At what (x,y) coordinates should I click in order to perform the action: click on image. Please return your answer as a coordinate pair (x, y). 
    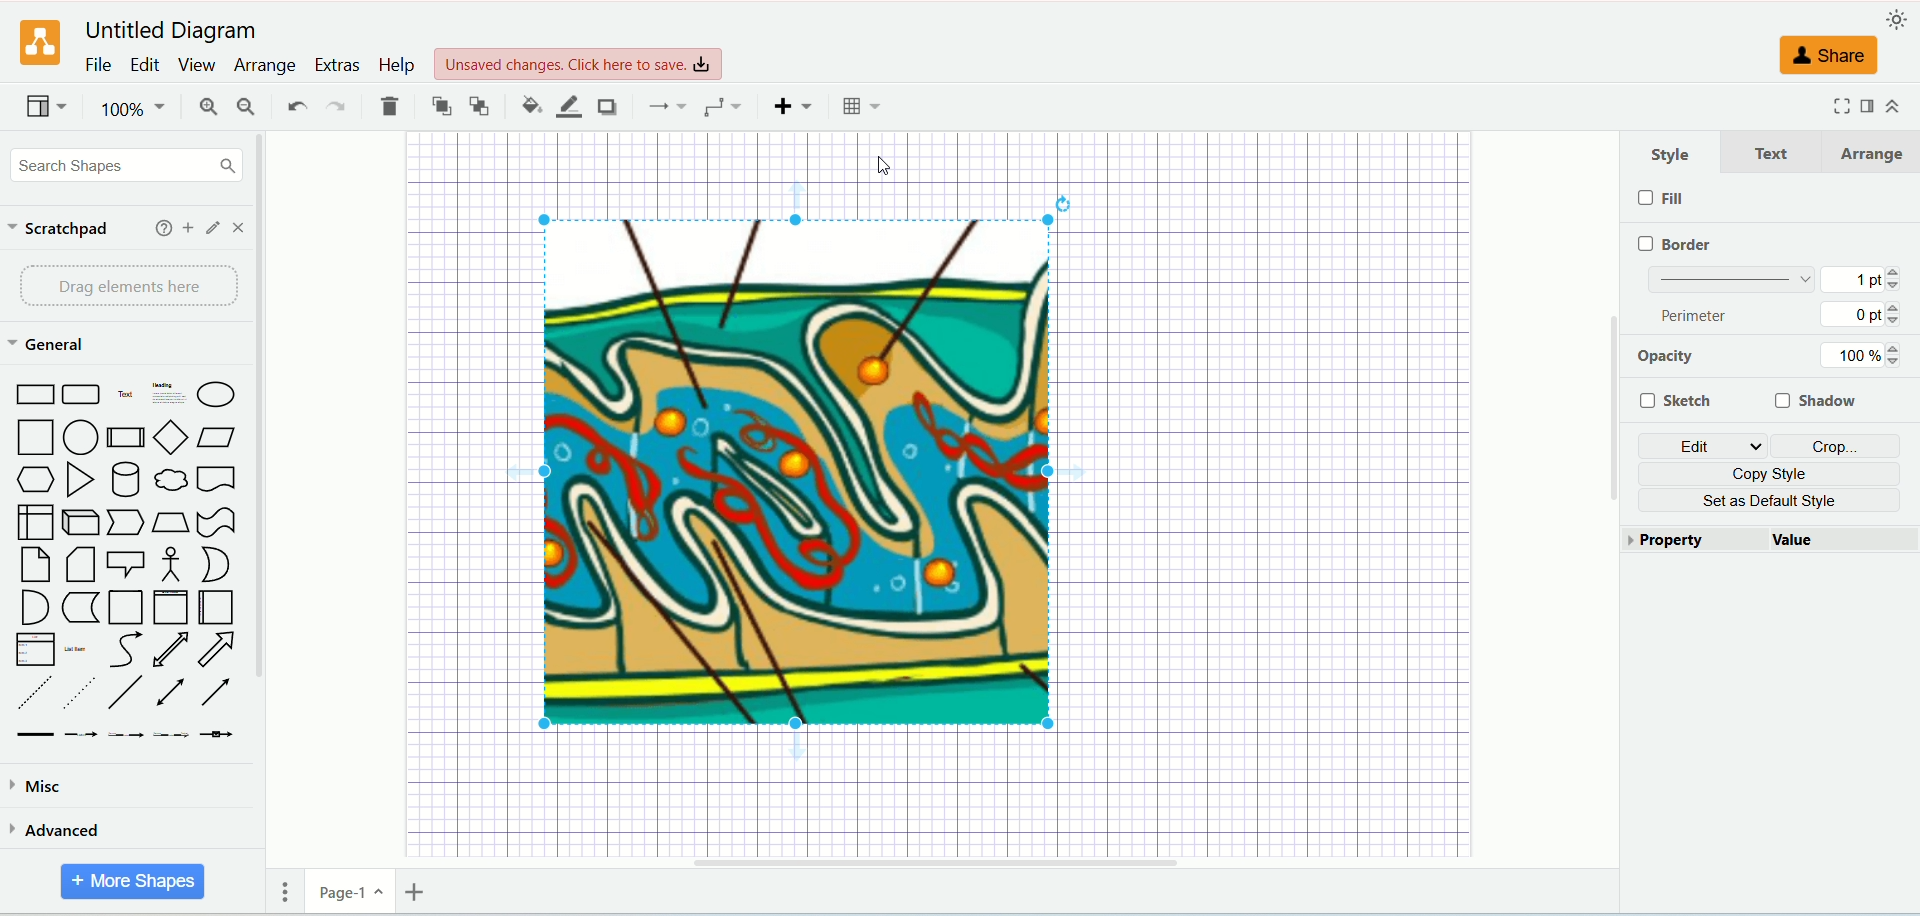
    Looking at the image, I should click on (791, 465).